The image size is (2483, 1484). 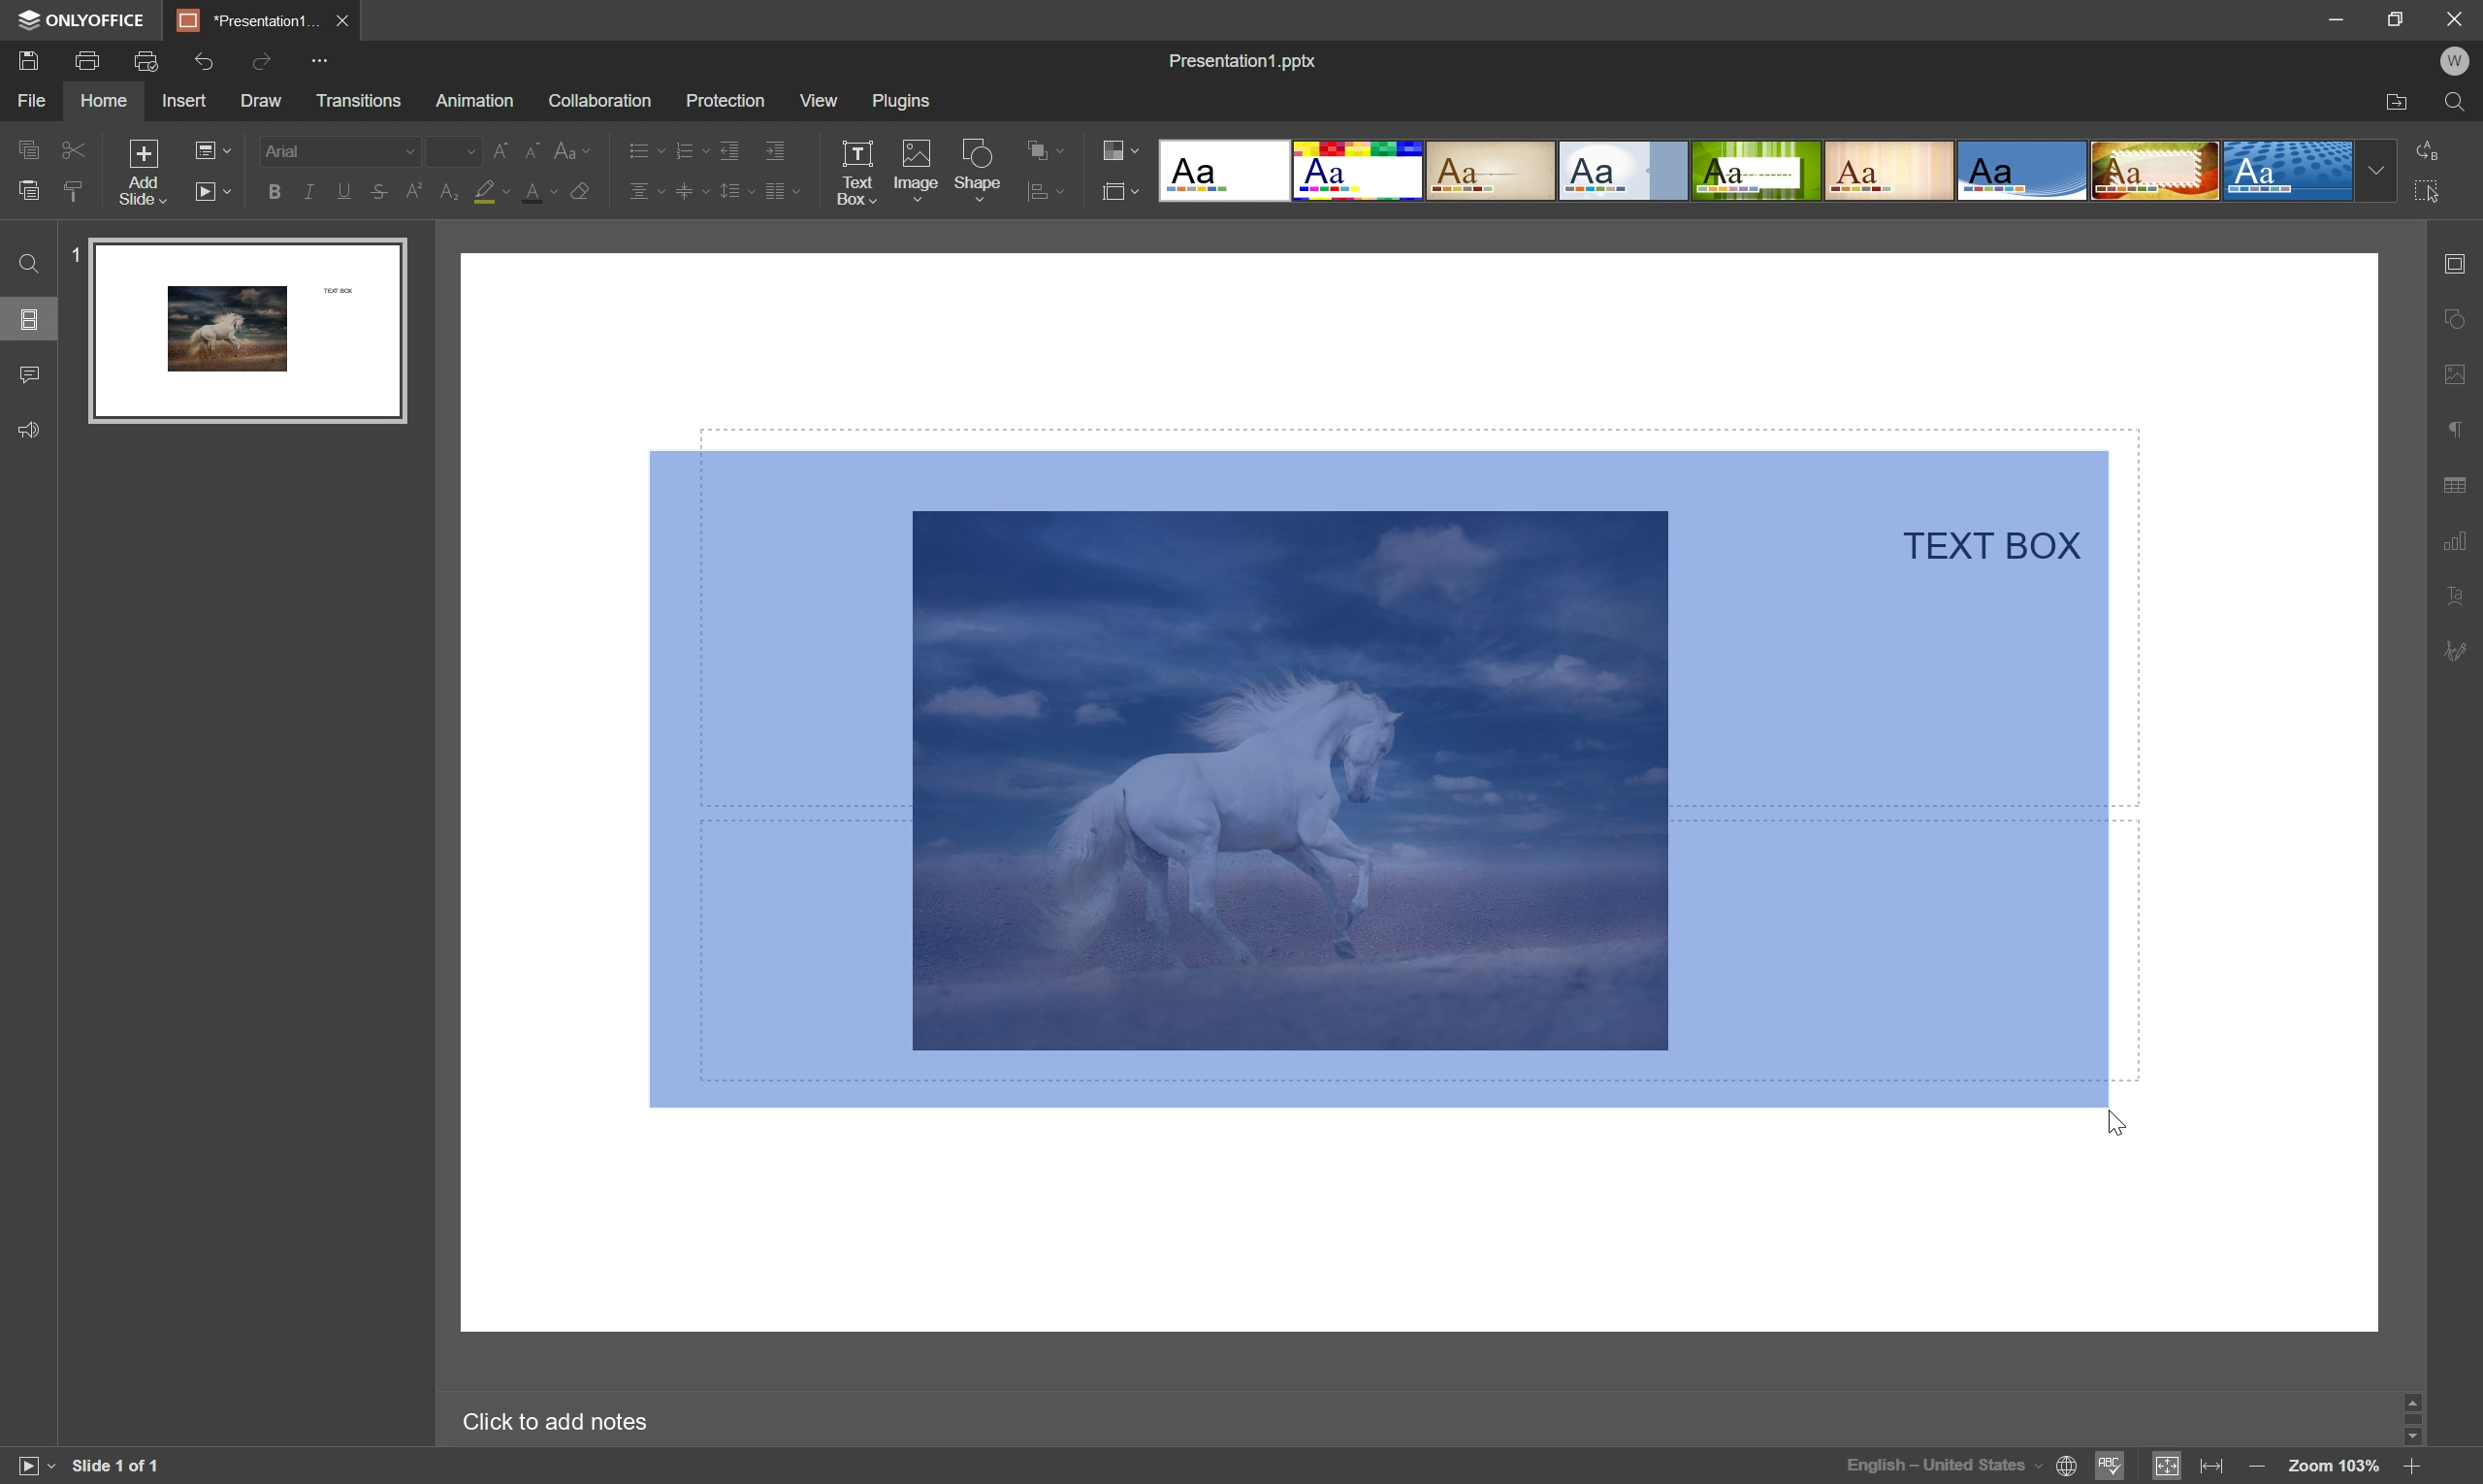 I want to click on selection highlight, so click(x=1378, y=775).